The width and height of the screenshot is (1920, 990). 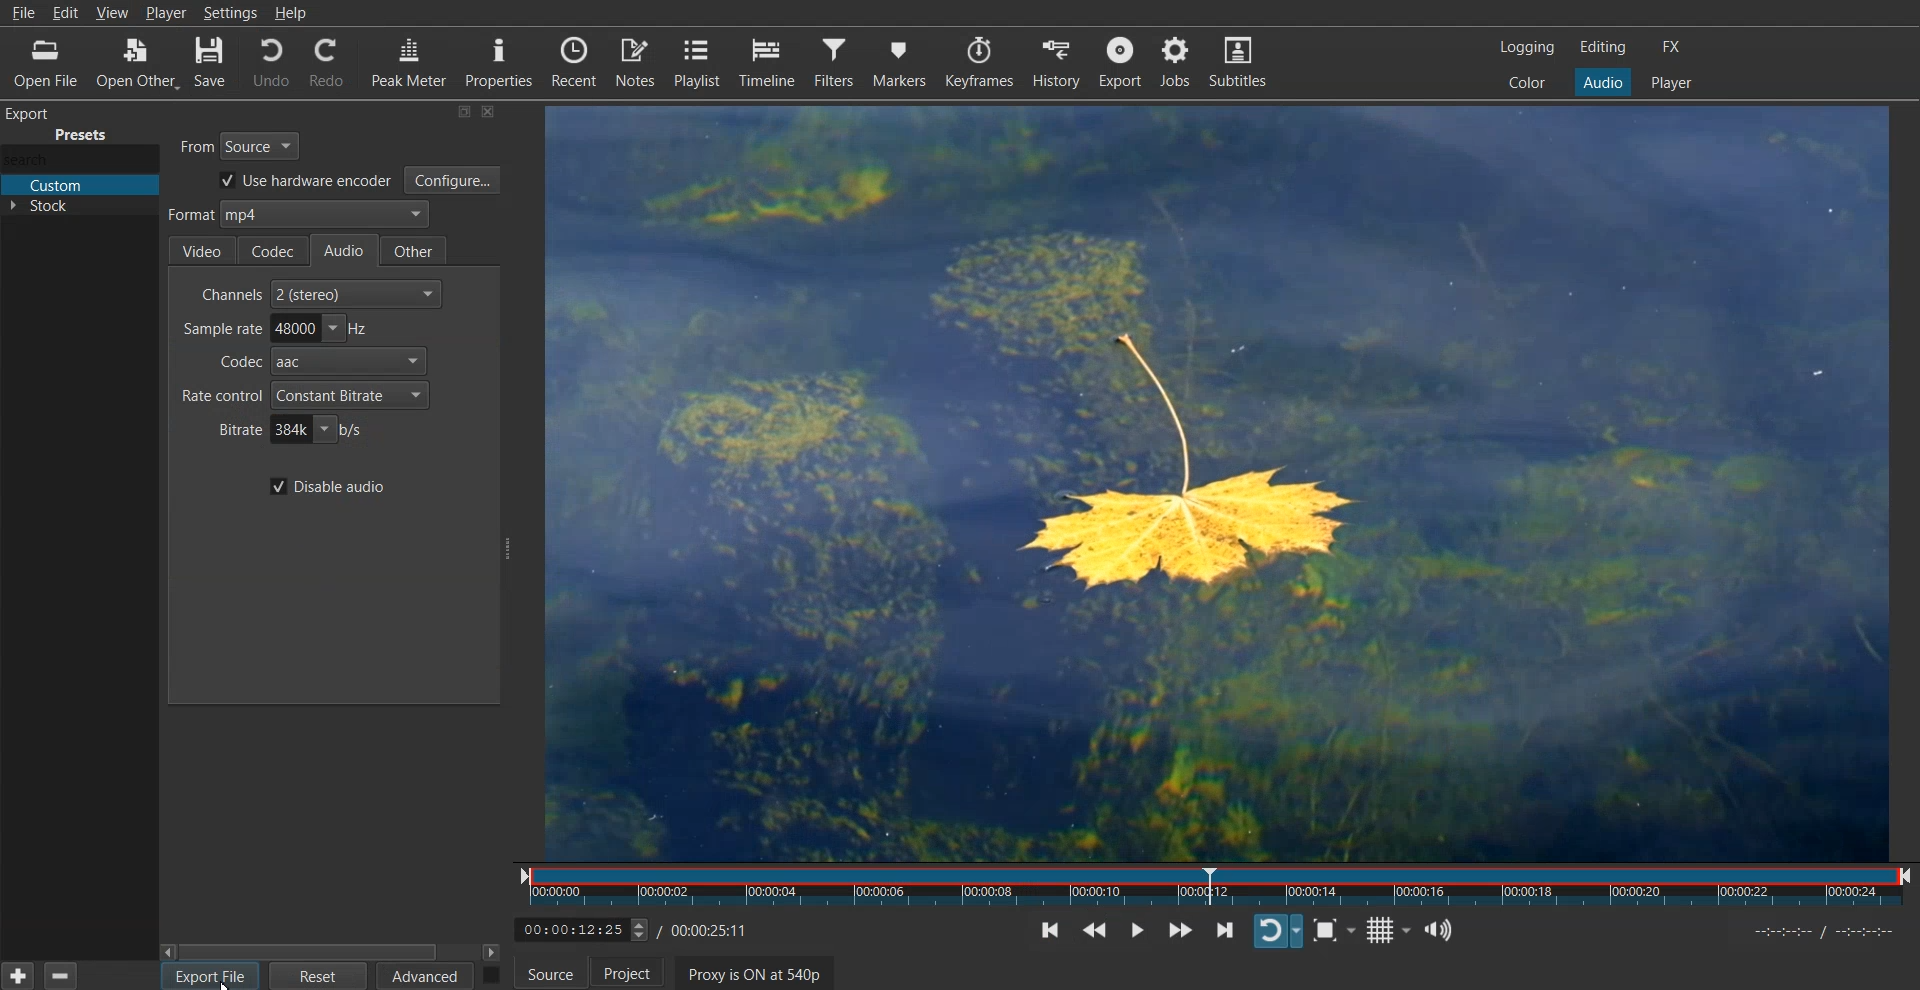 I want to click on Remove current selected preset setting, so click(x=59, y=975).